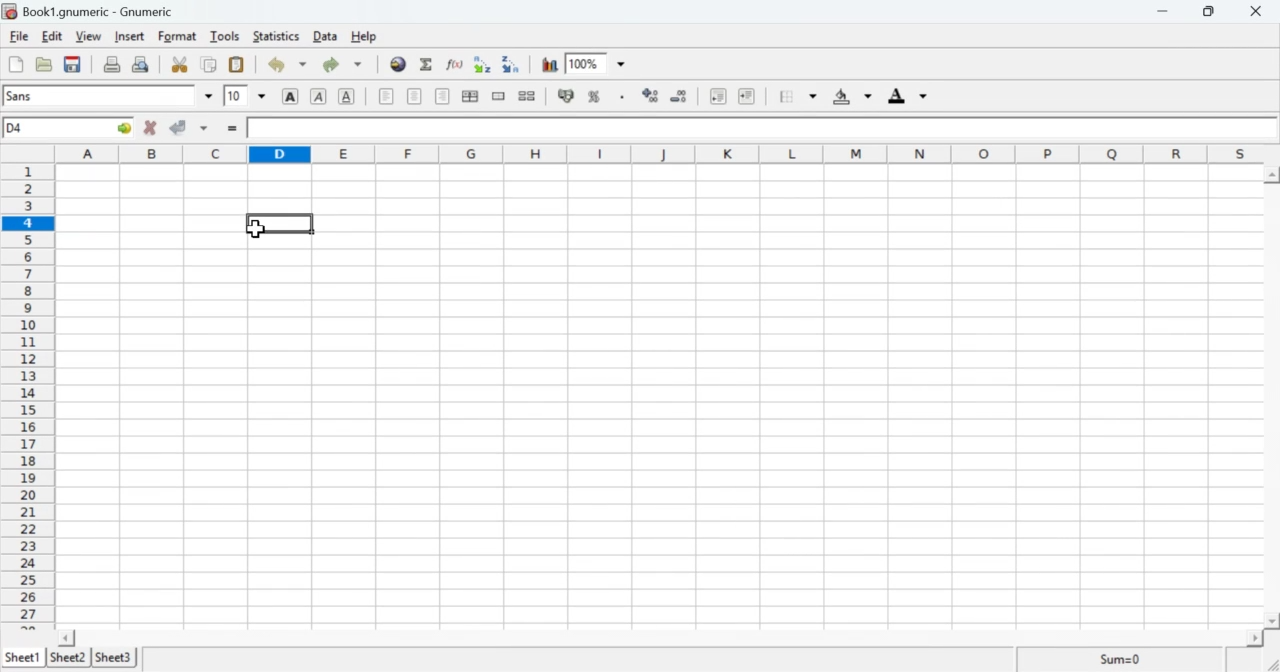 The height and width of the screenshot is (672, 1280). Describe the element at coordinates (399, 64) in the screenshot. I see `Insert hyperlink` at that location.